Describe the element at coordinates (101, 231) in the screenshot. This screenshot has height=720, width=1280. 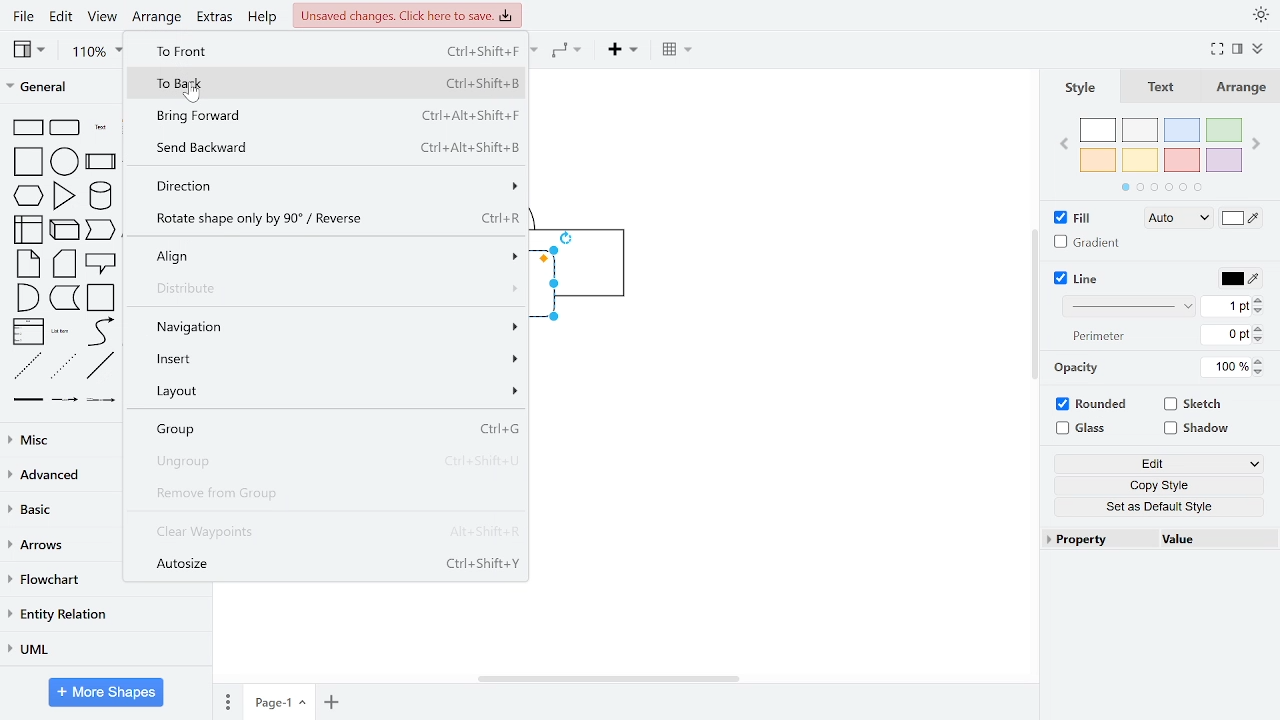
I see `step` at that location.